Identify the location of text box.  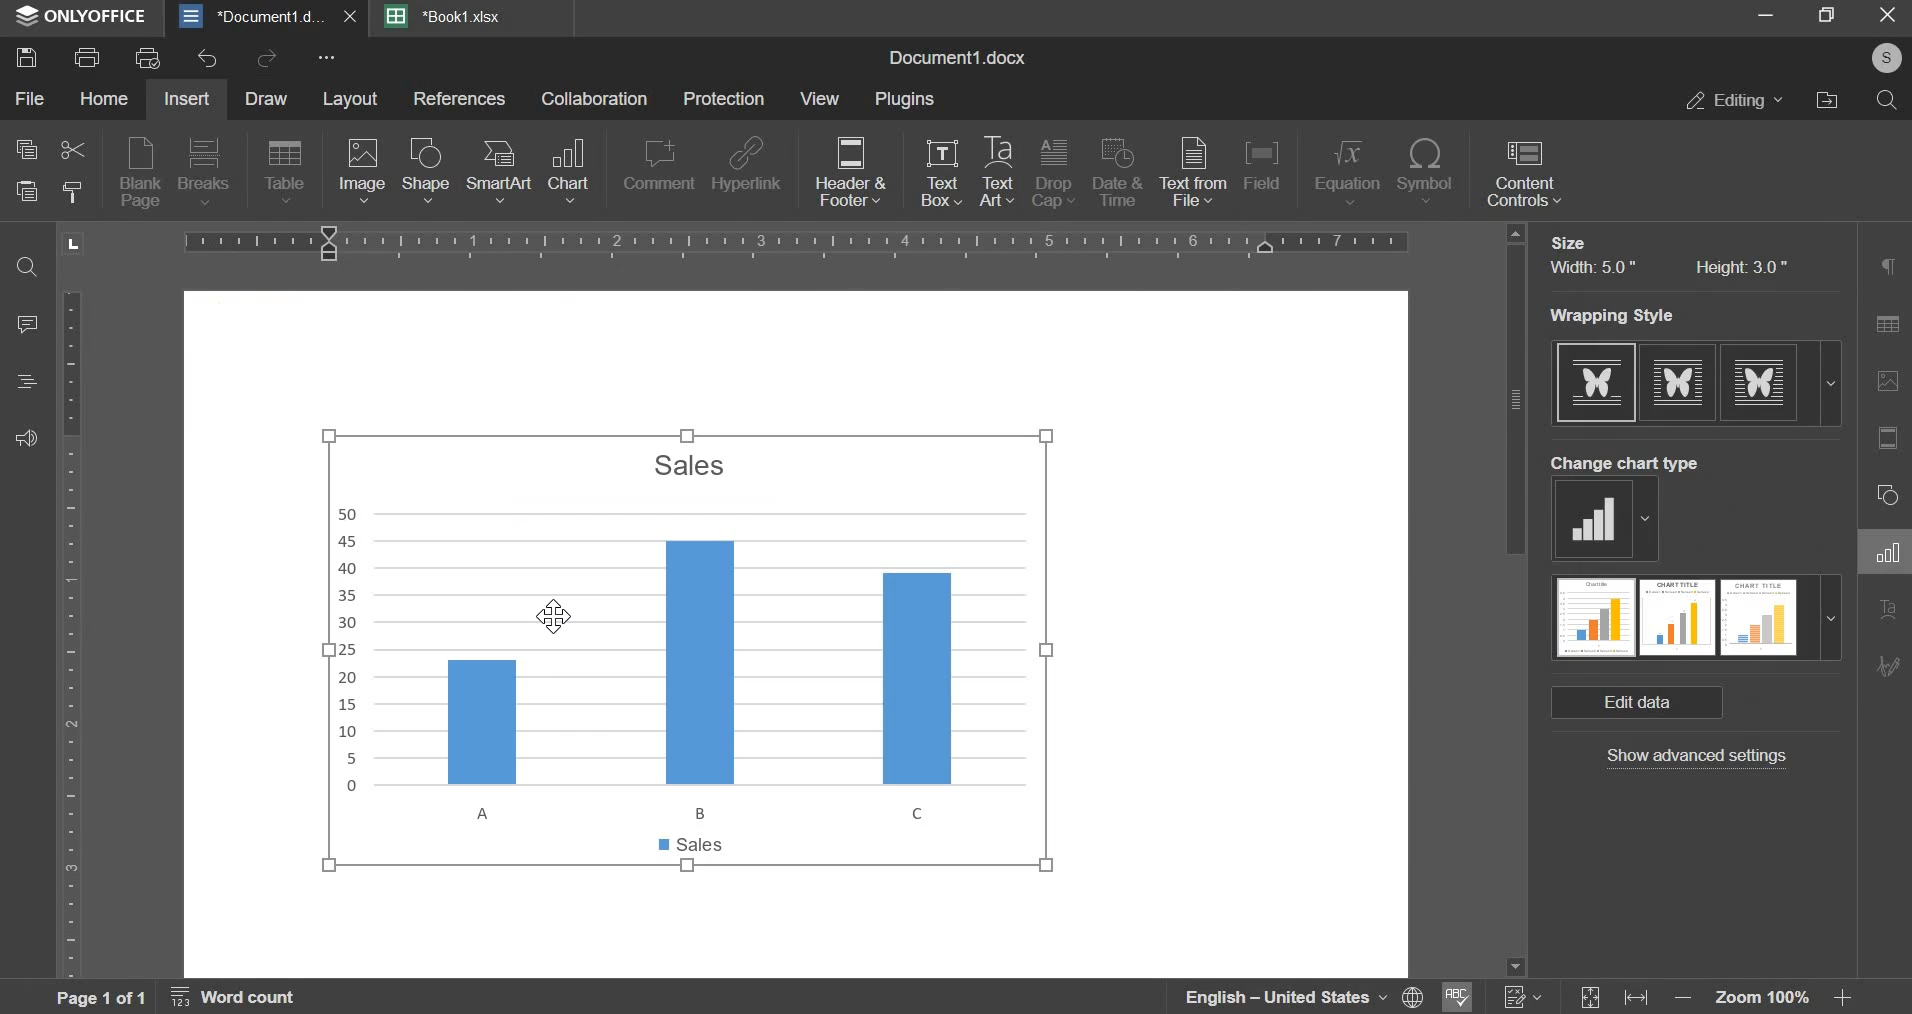
(942, 174).